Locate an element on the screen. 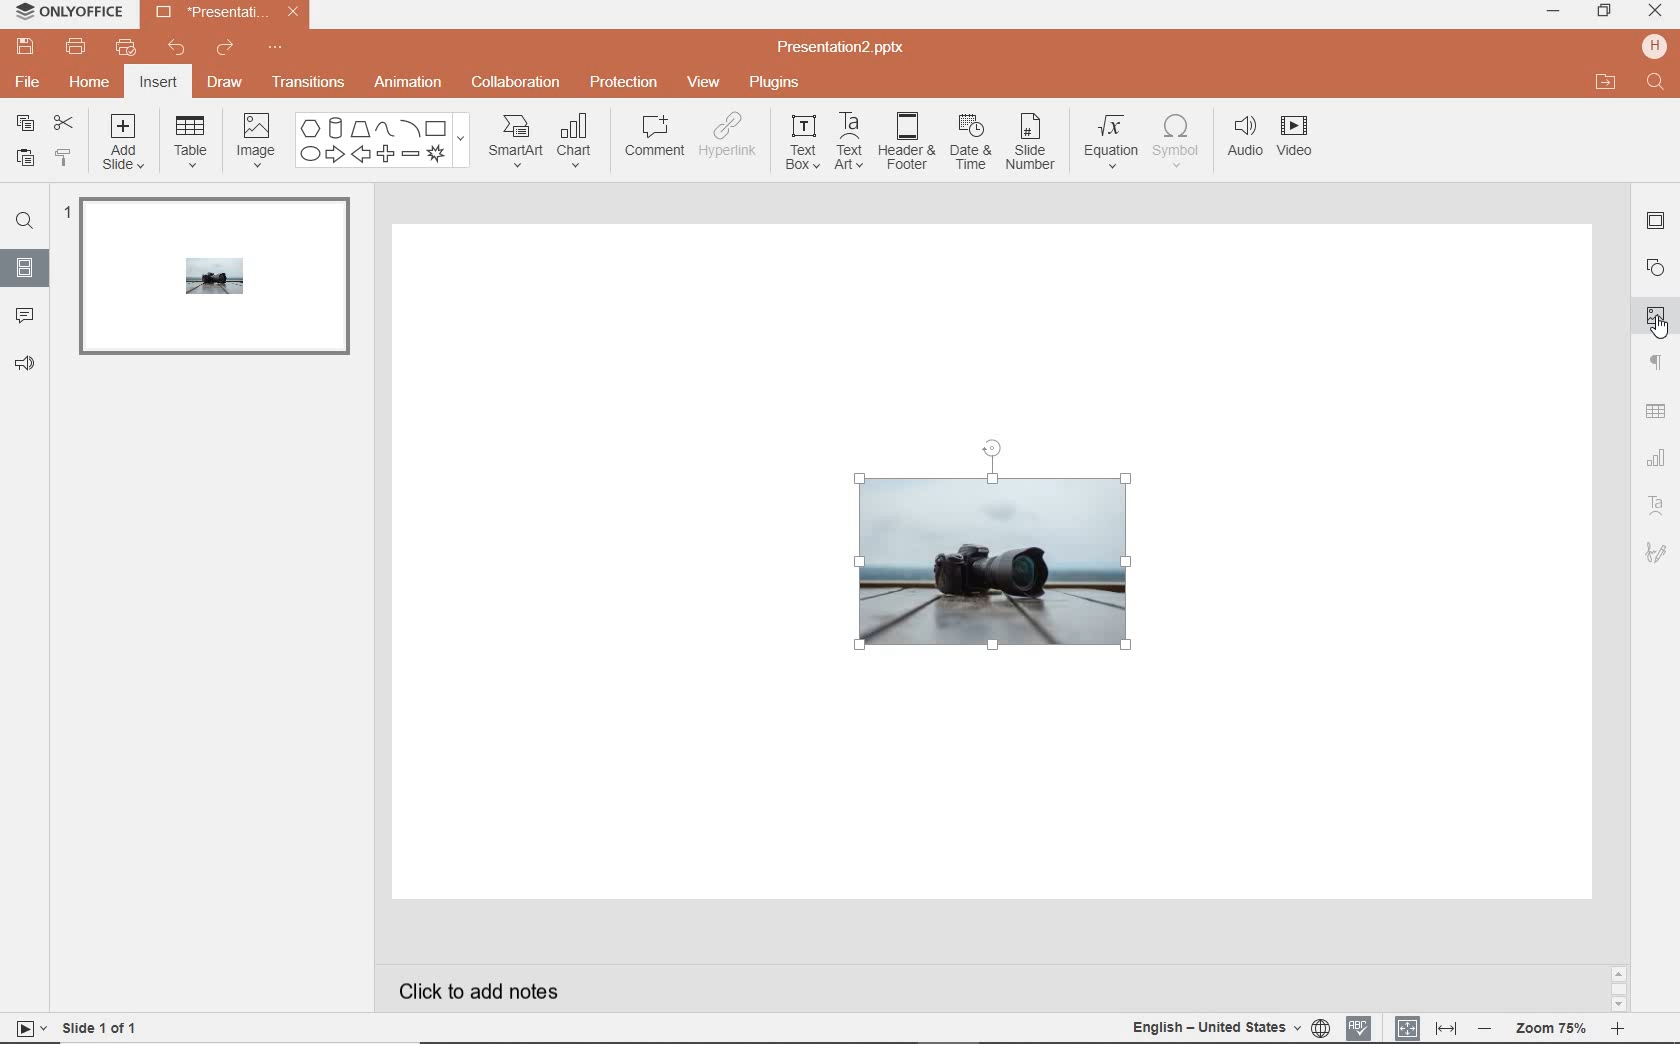 Image resolution: width=1680 pixels, height=1044 pixels. Presentation2.pptx is located at coordinates (859, 45).